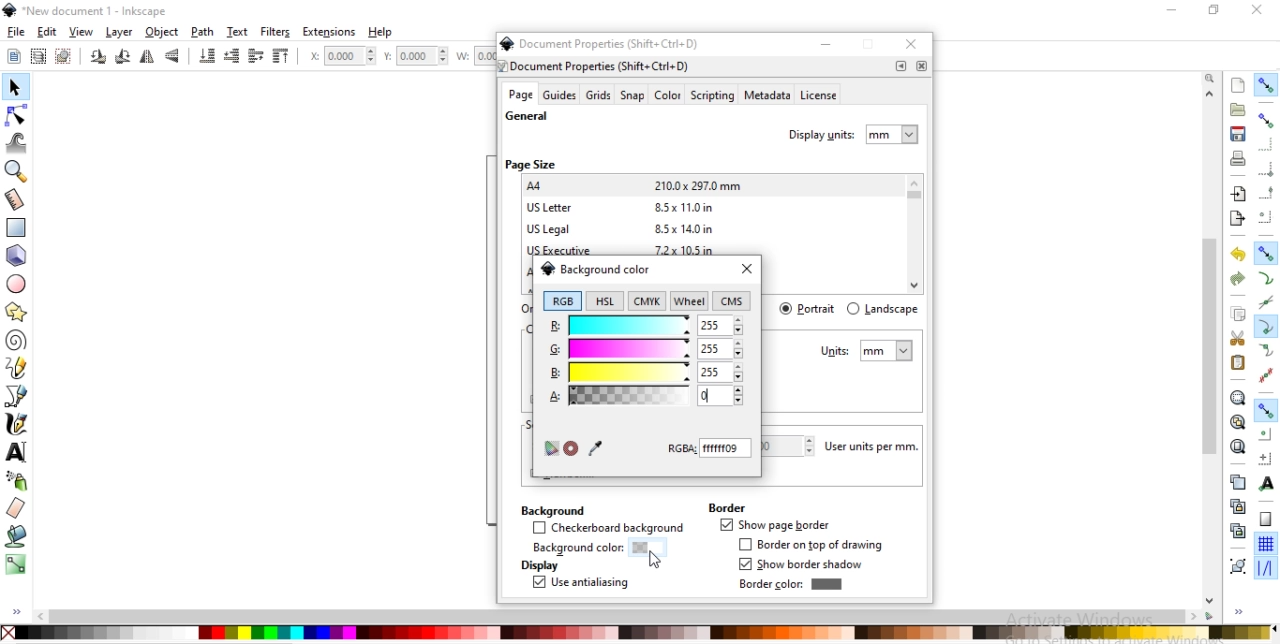  I want to click on redo, so click(1238, 279).